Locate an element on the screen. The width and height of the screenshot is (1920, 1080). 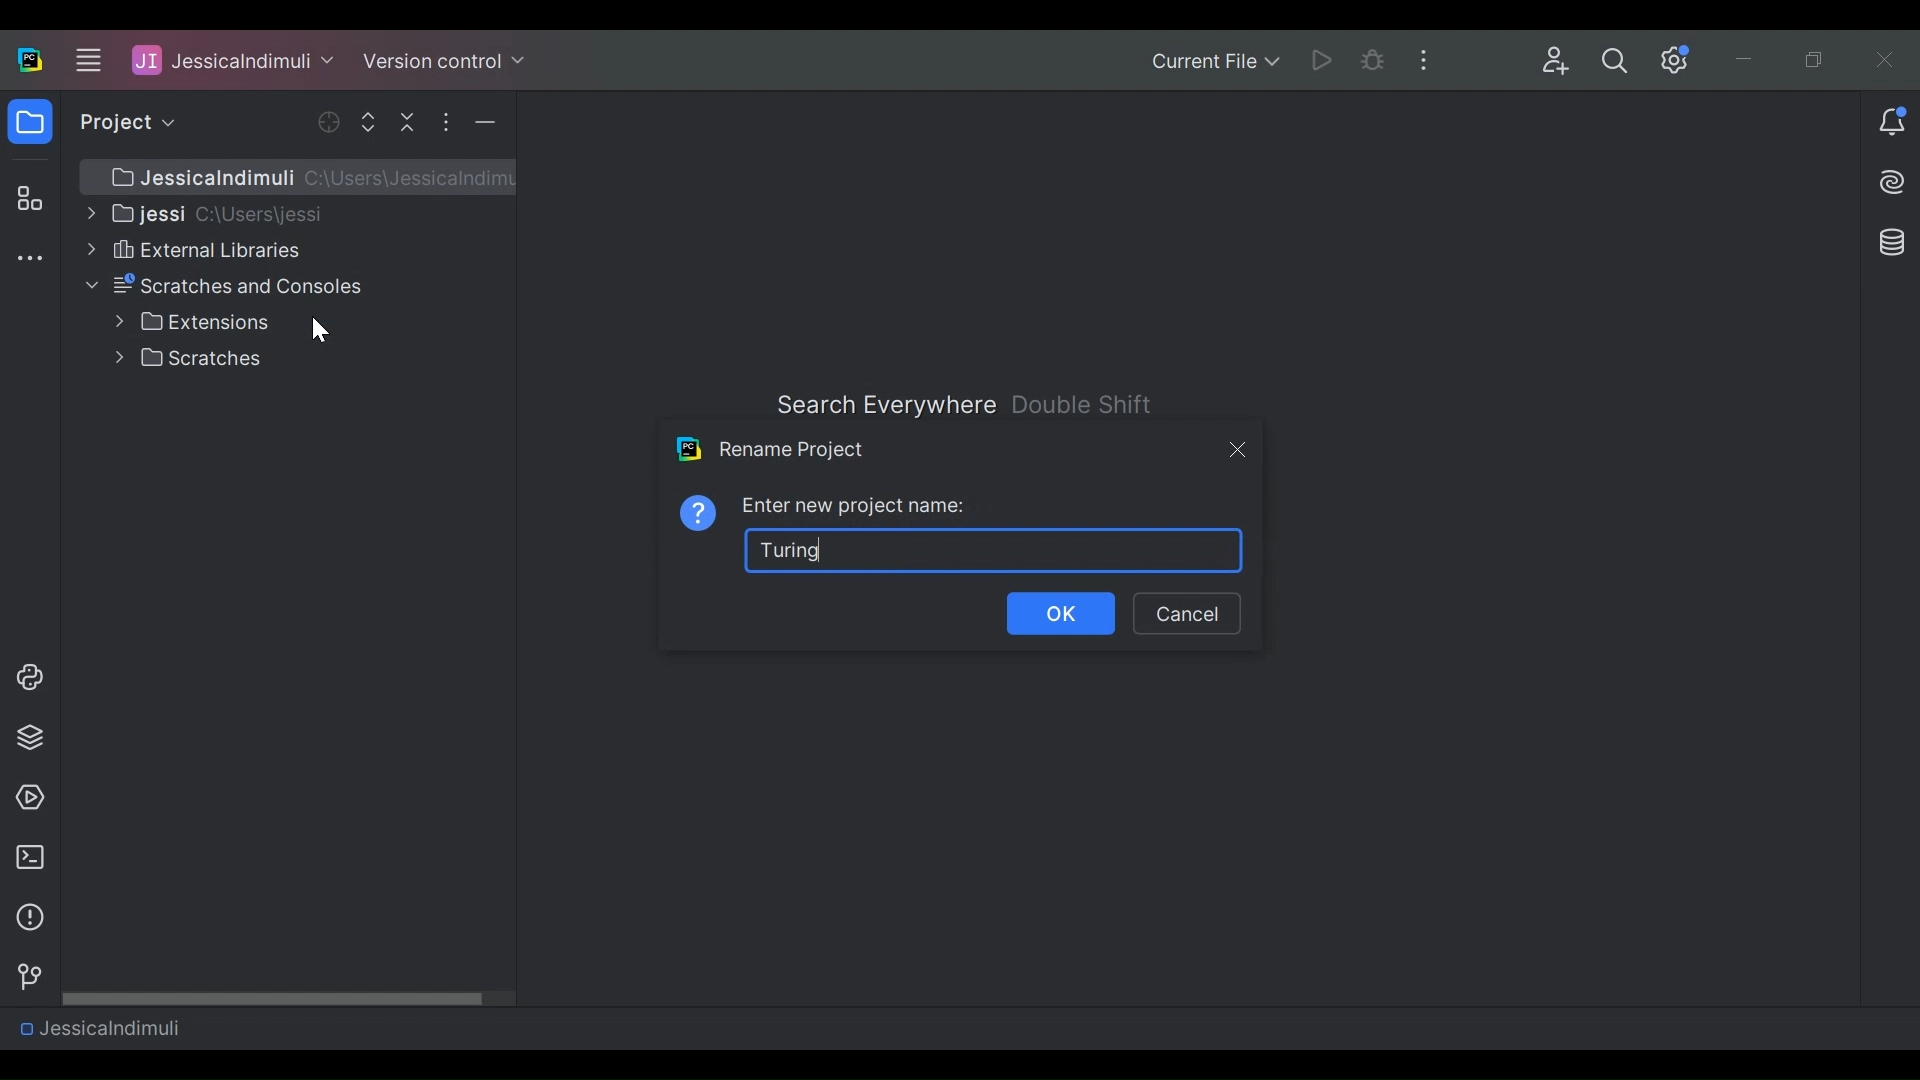
Open Selected File is located at coordinates (331, 122).